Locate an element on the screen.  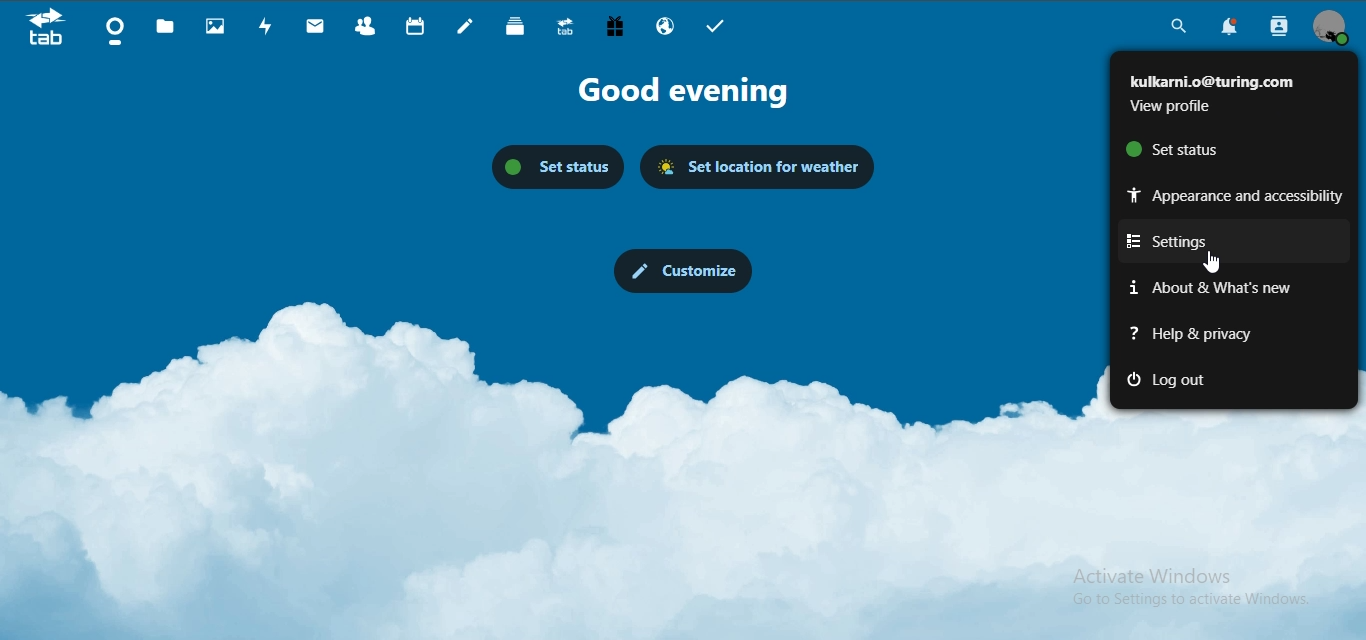
deck is located at coordinates (520, 28).